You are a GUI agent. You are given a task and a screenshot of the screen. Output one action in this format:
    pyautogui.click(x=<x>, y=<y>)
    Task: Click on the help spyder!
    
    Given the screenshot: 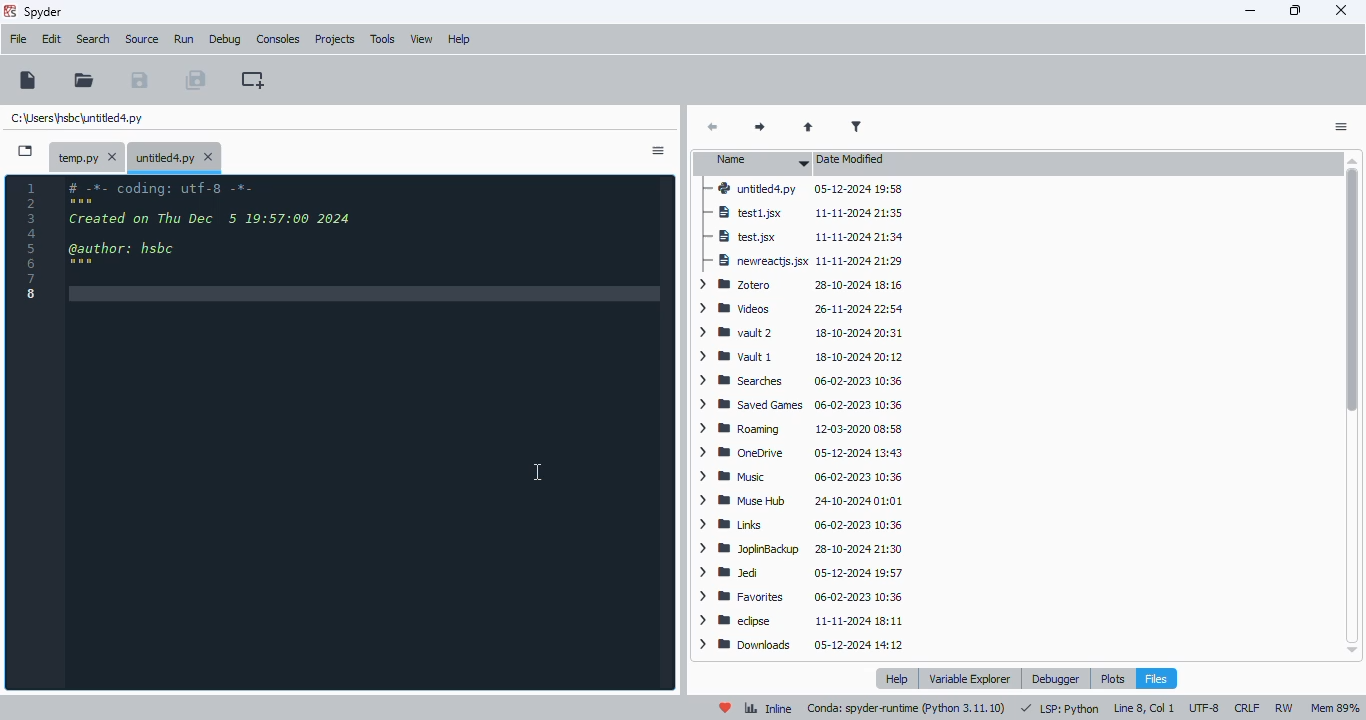 What is the action you would take?
    pyautogui.click(x=726, y=708)
    